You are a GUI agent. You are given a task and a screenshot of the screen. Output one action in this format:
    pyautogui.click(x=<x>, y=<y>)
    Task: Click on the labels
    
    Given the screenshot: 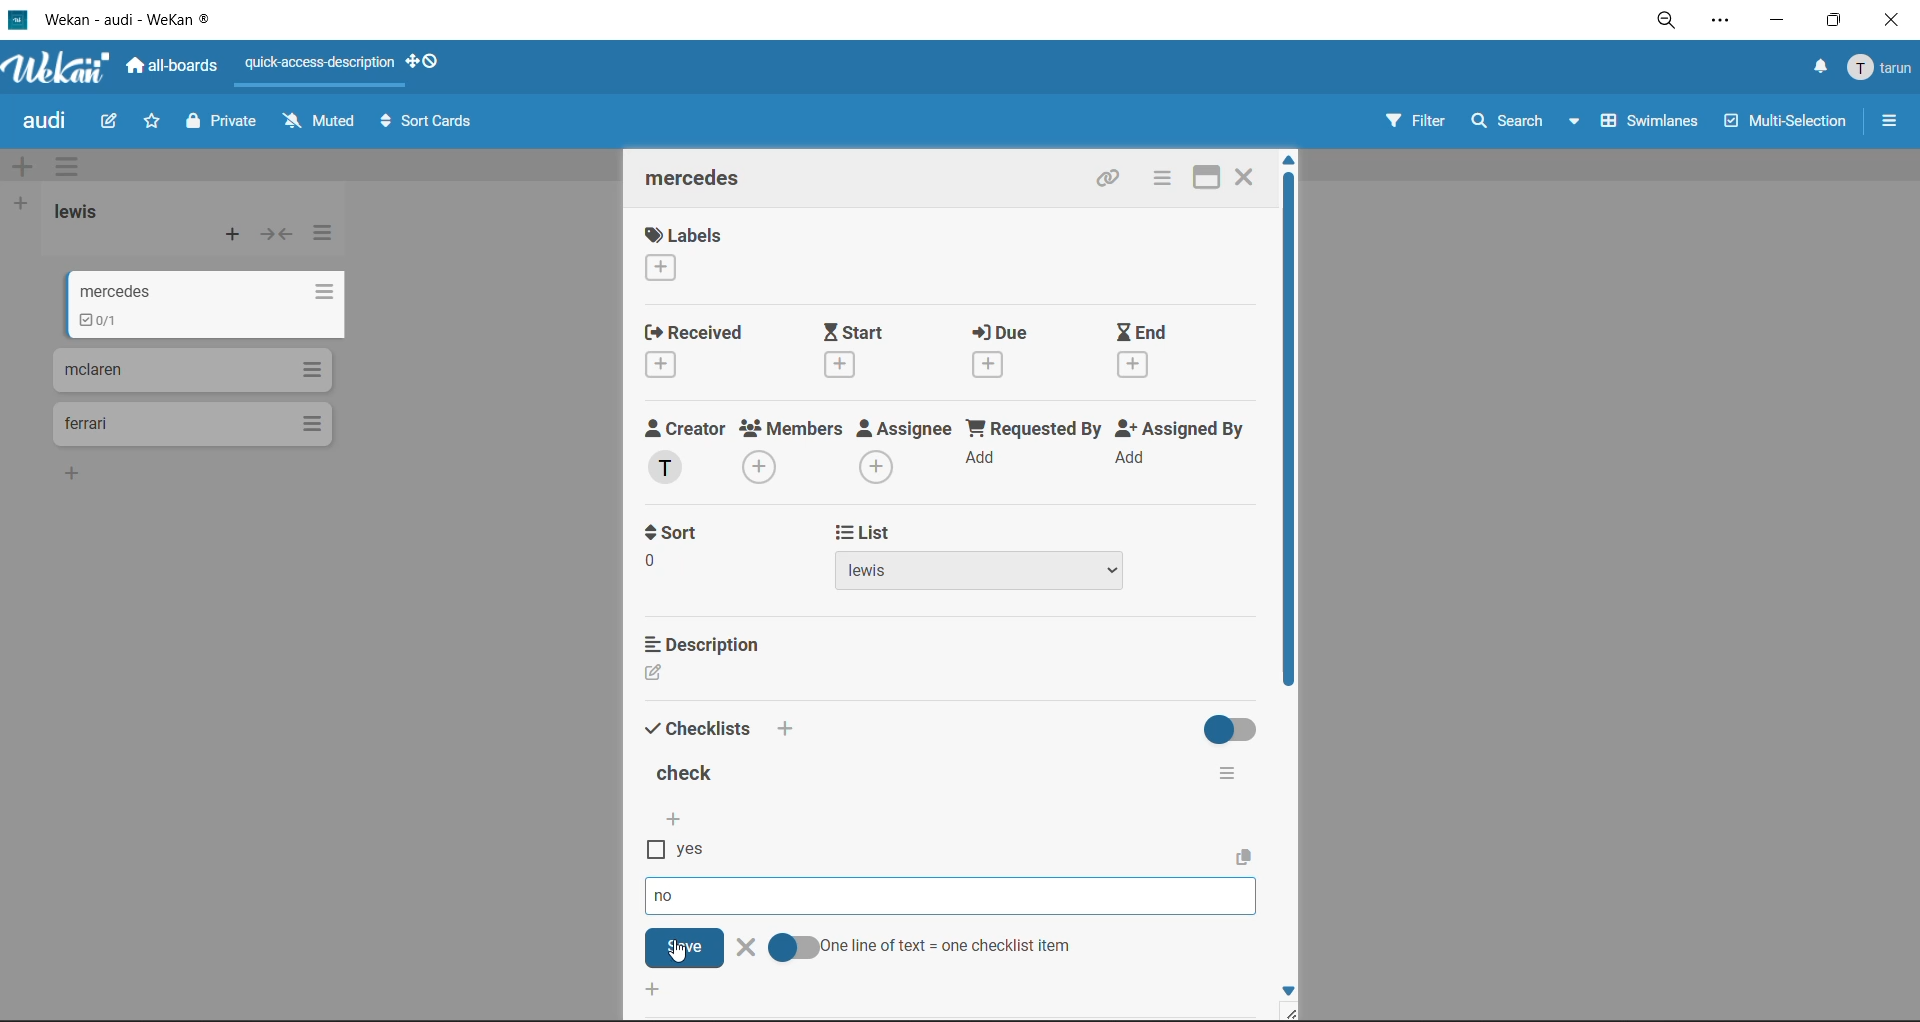 What is the action you would take?
    pyautogui.click(x=683, y=257)
    